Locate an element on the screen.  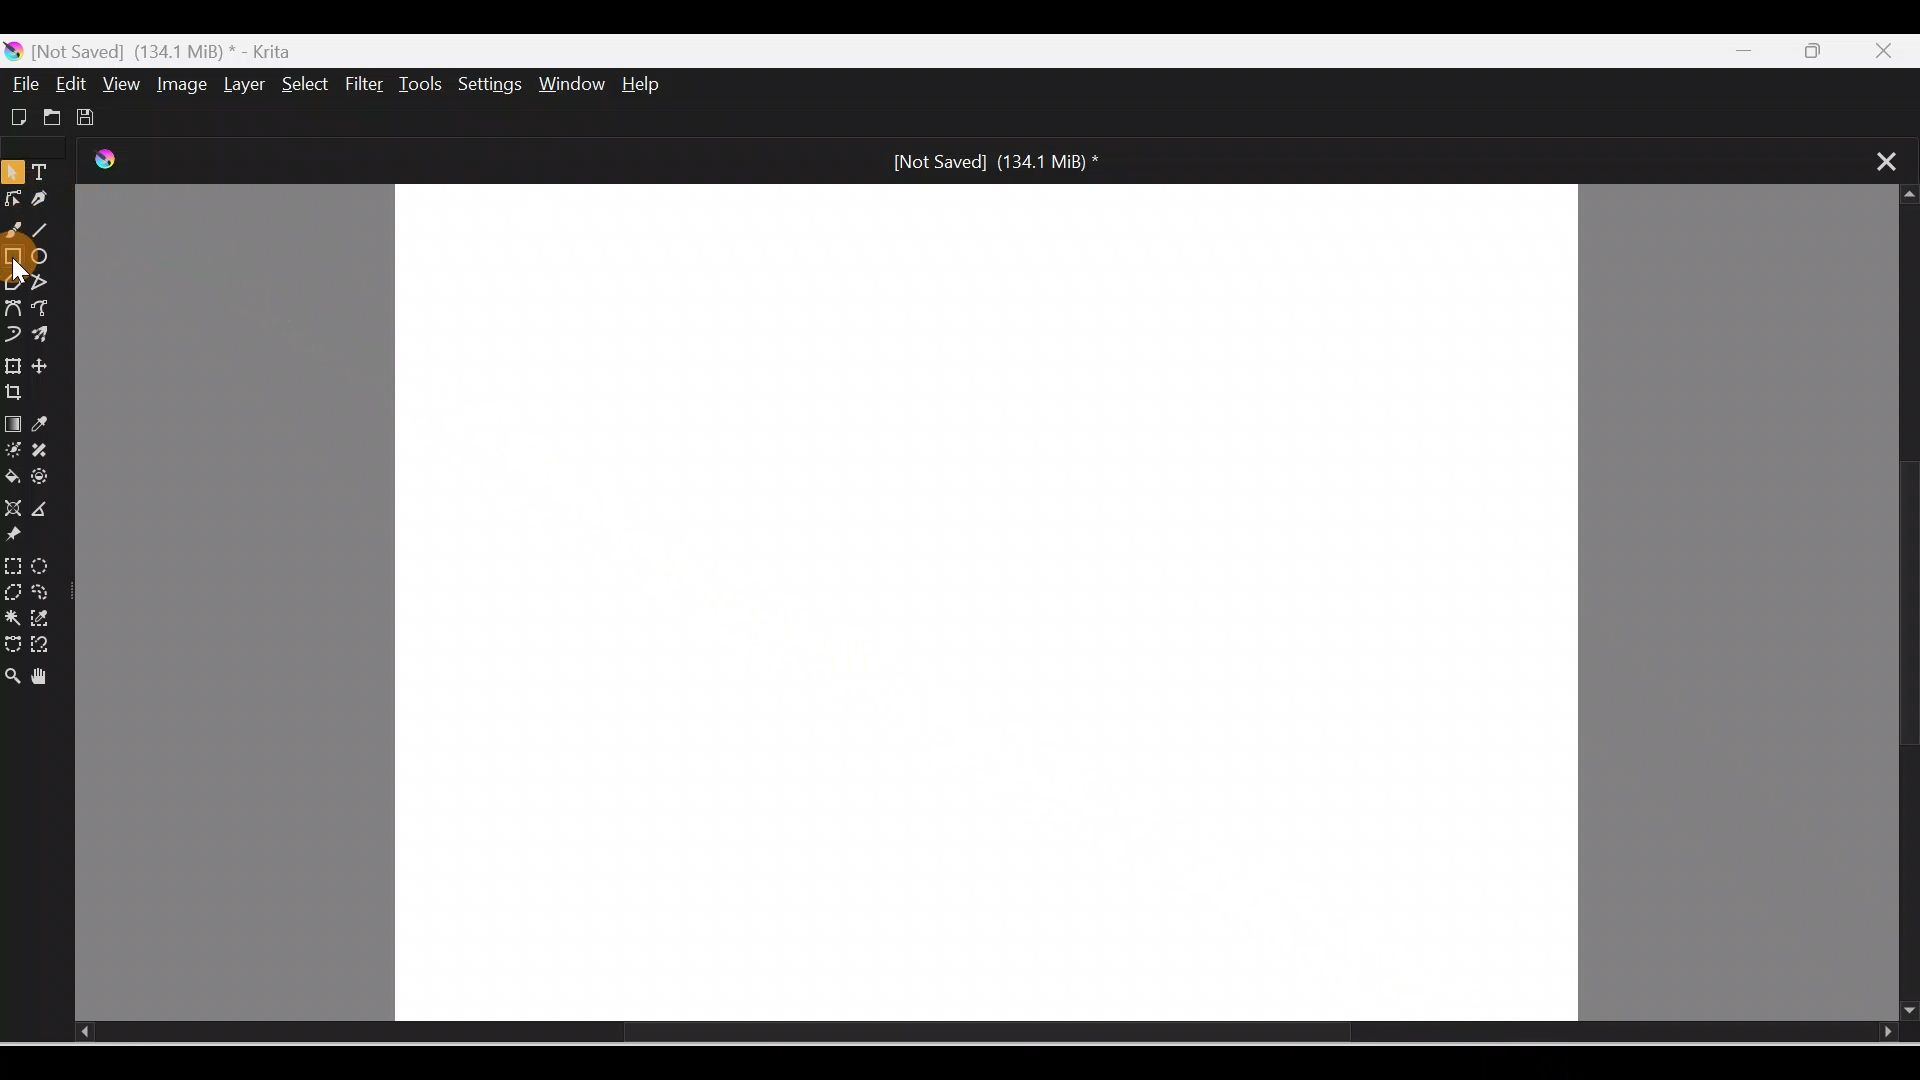
Pan tool is located at coordinates (44, 673).